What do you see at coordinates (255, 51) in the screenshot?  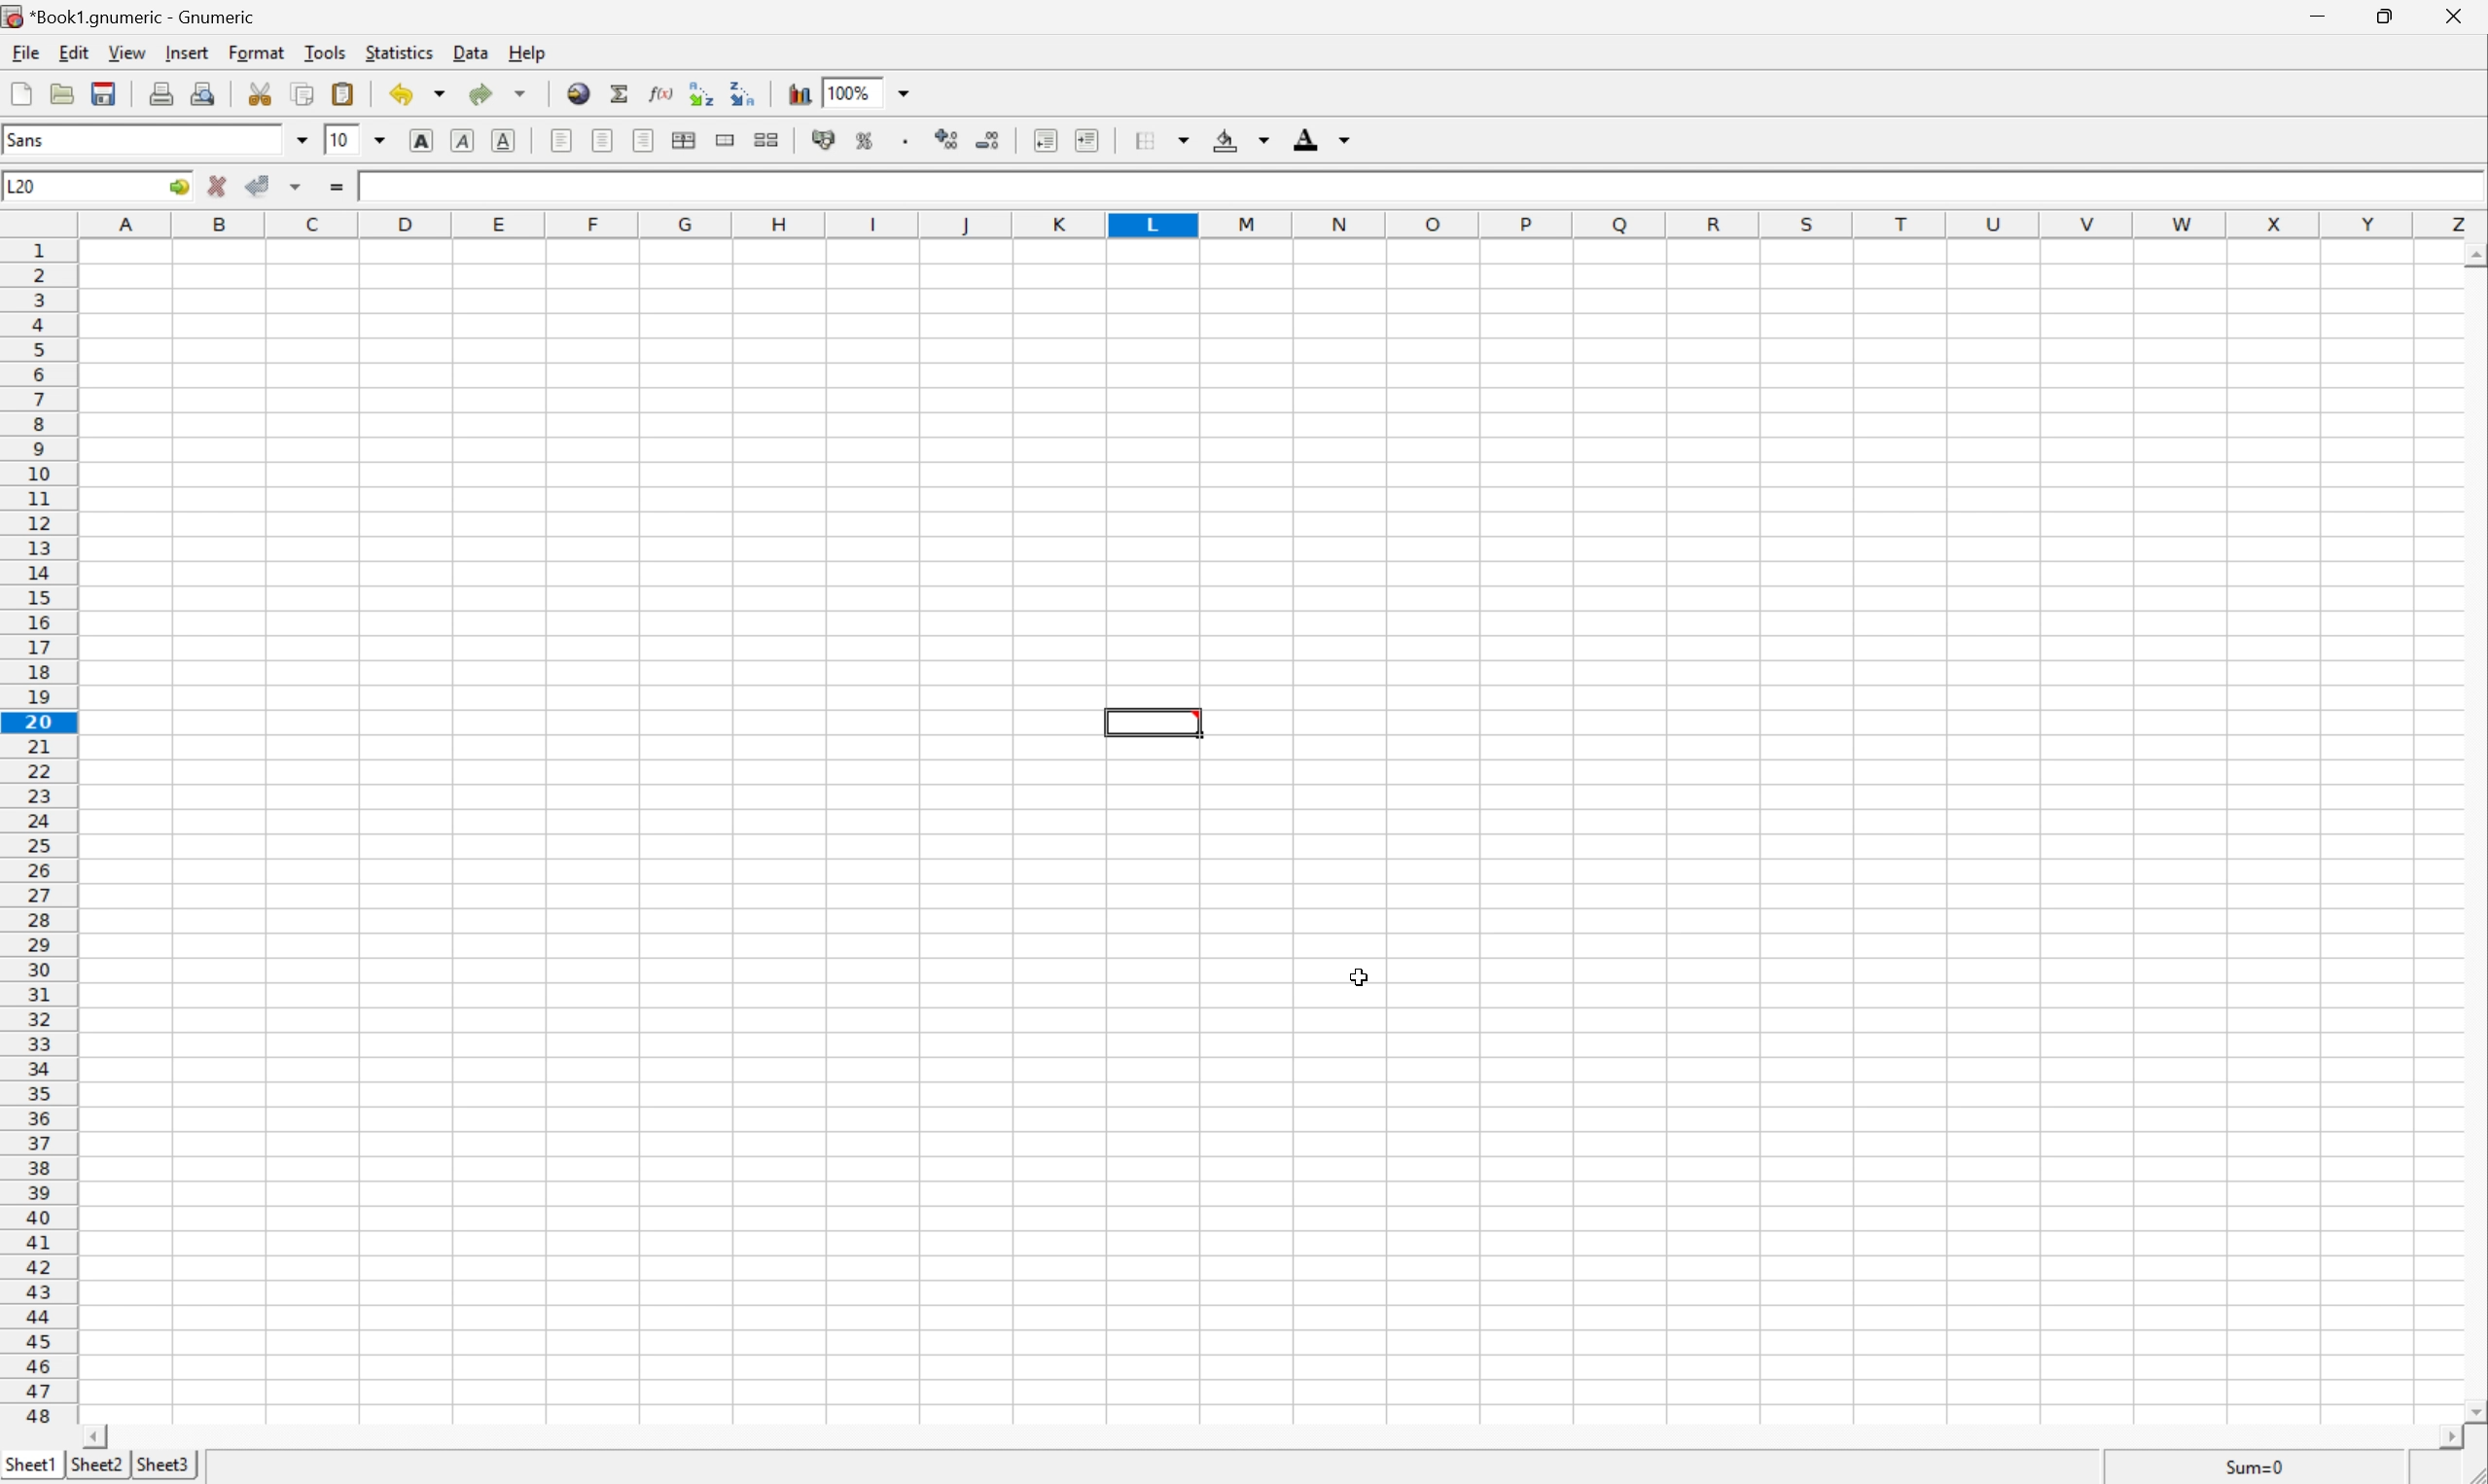 I see `Format` at bounding box center [255, 51].